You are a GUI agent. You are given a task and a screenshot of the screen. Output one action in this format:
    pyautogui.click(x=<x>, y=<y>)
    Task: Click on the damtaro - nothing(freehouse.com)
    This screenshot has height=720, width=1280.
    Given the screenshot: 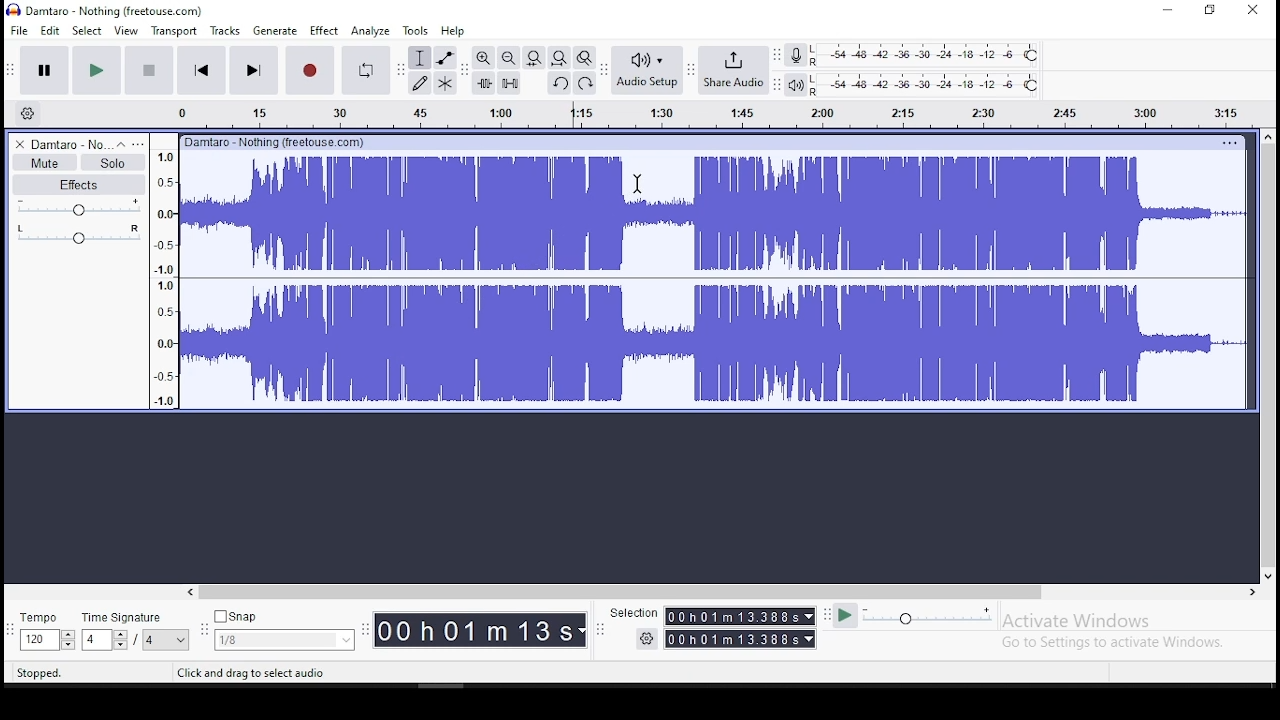 What is the action you would take?
    pyautogui.click(x=280, y=143)
    